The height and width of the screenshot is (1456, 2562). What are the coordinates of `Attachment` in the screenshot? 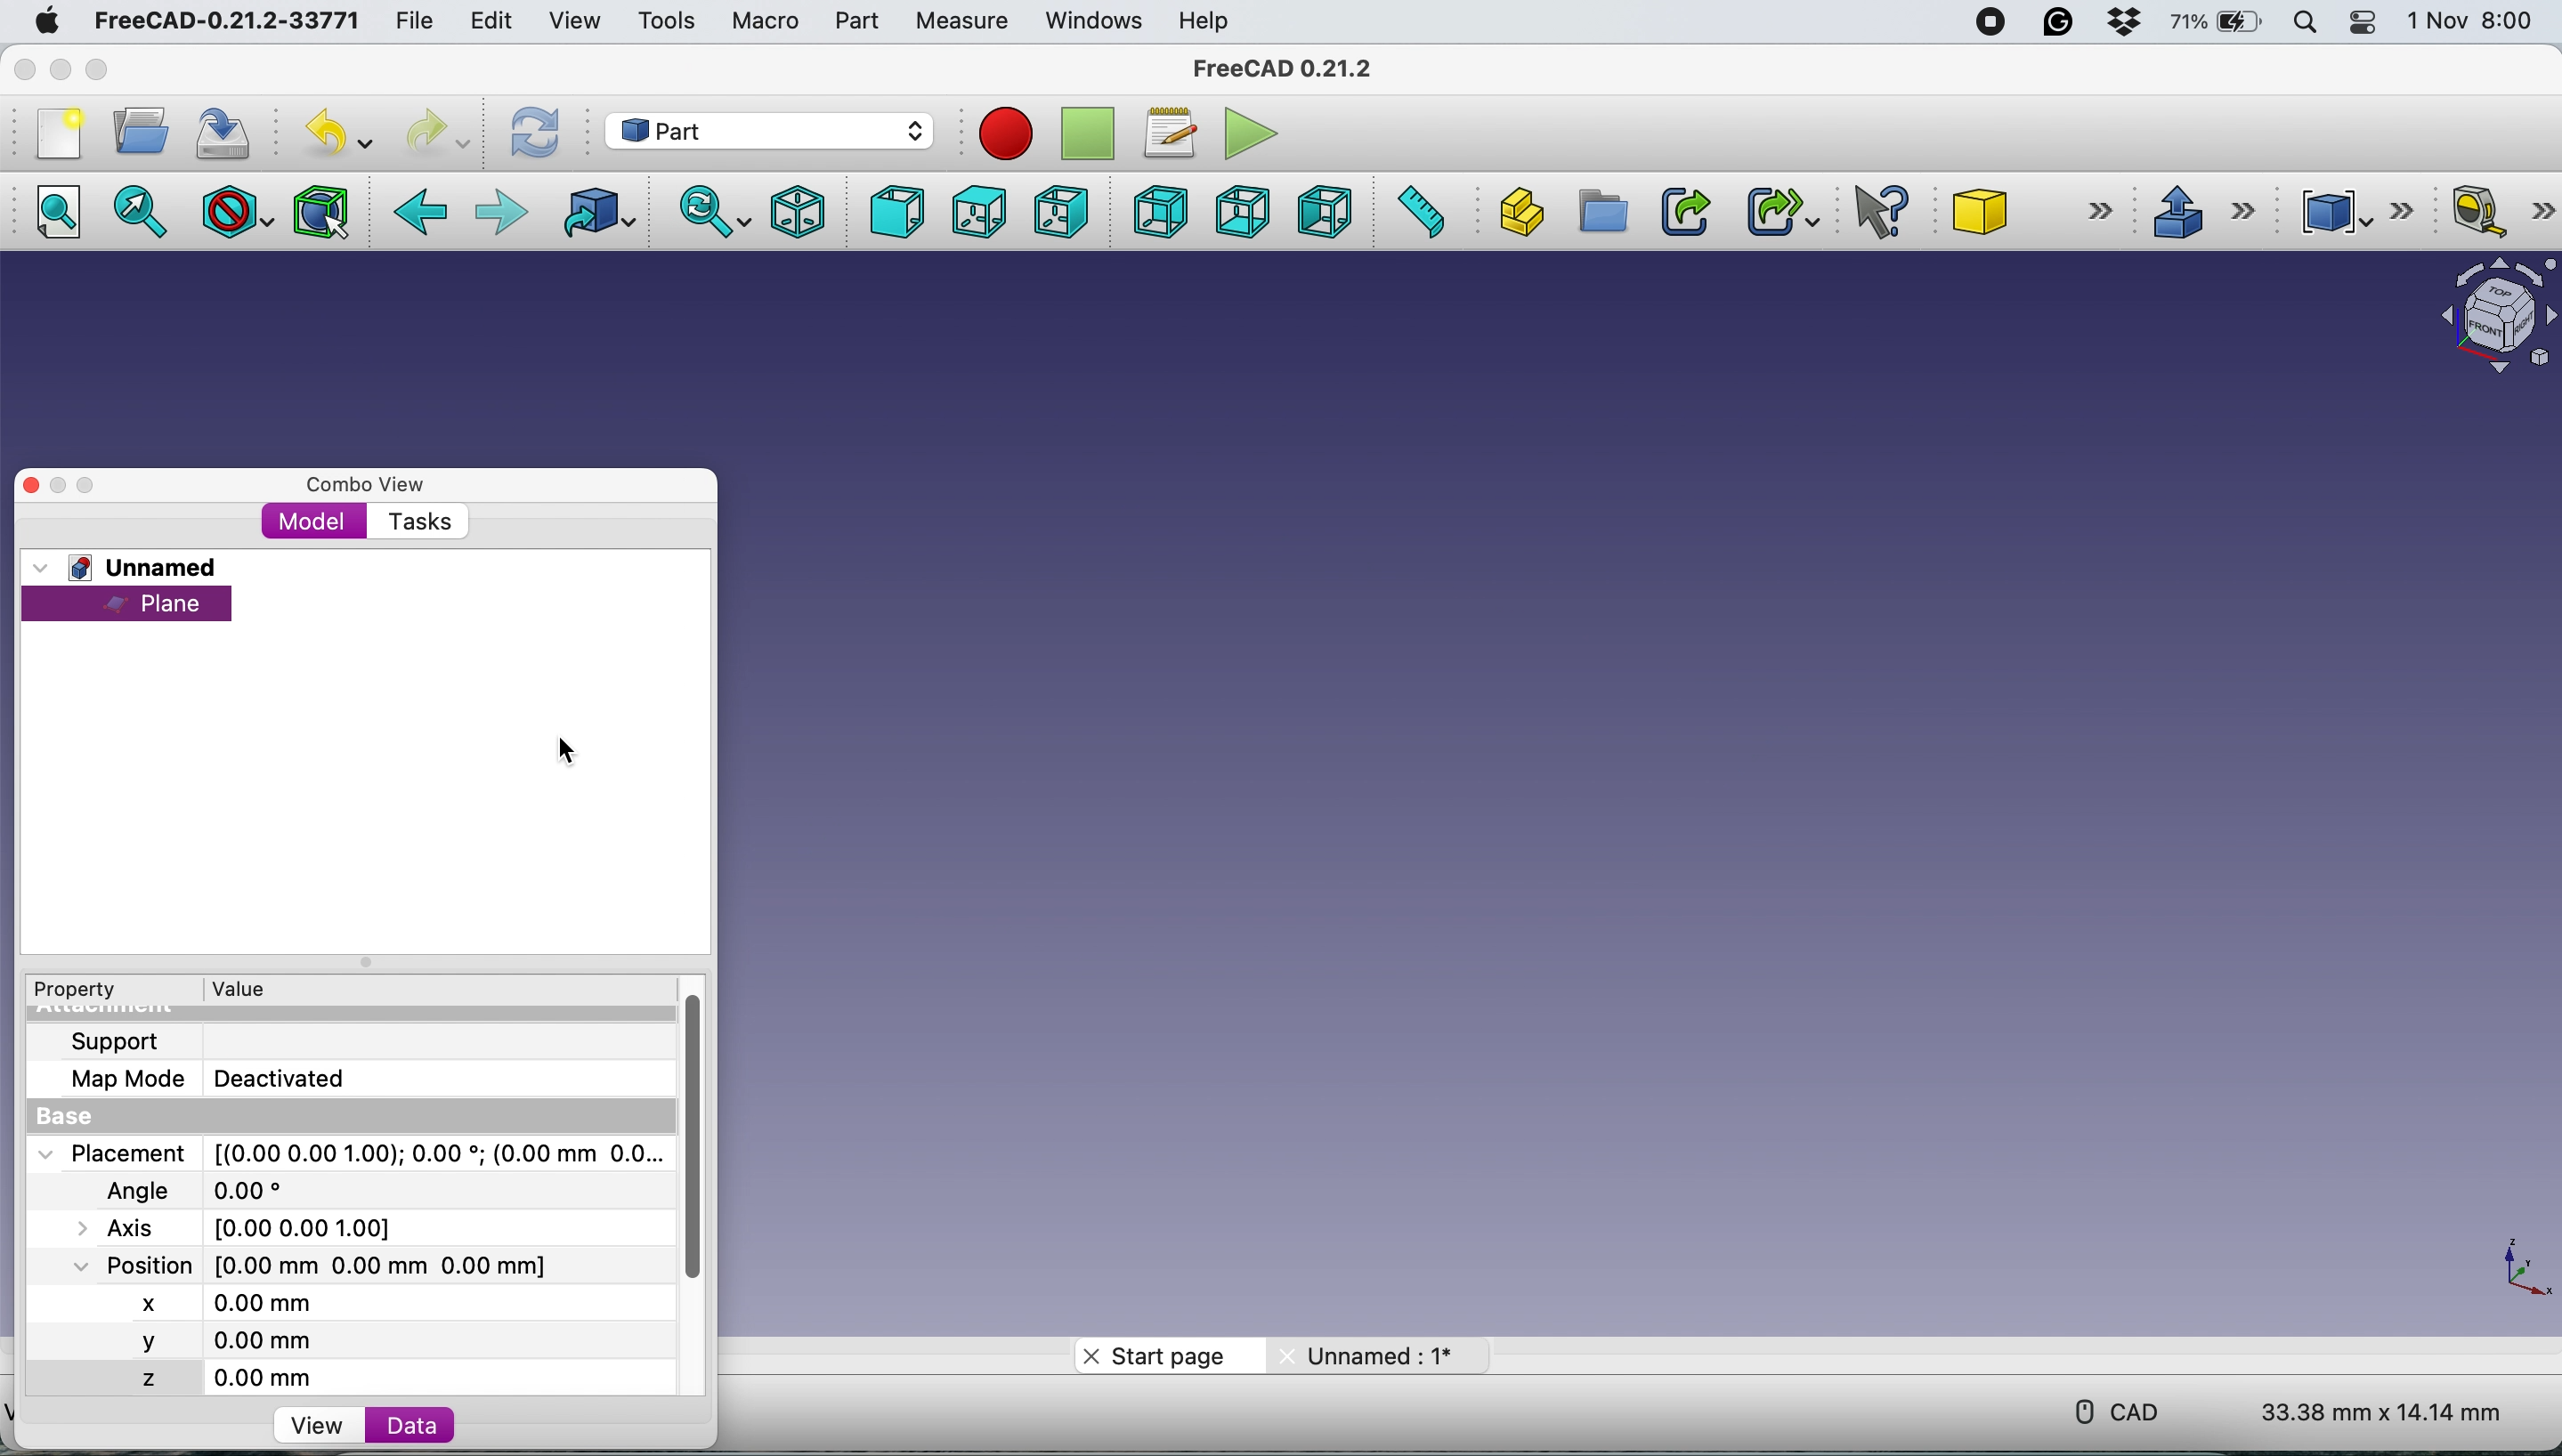 It's located at (105, 1011).